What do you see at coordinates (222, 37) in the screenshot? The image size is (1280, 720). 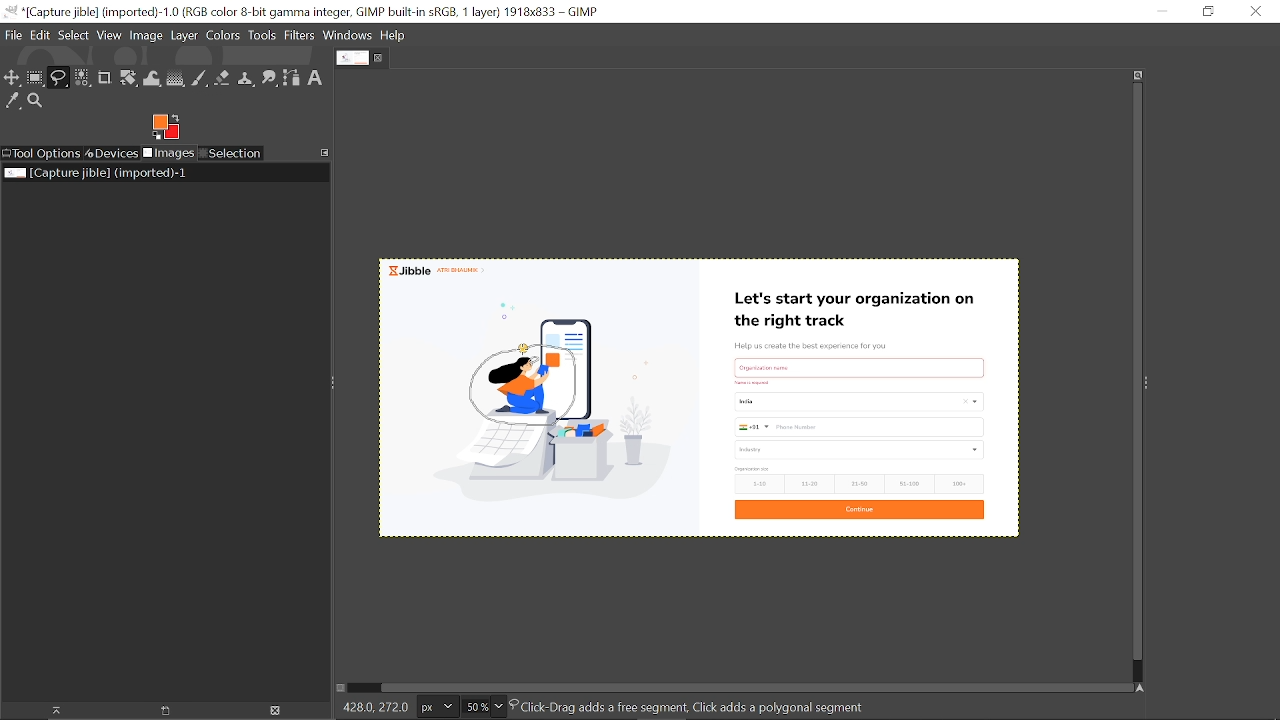 I see `Colors` at bounding box center [222, 37].